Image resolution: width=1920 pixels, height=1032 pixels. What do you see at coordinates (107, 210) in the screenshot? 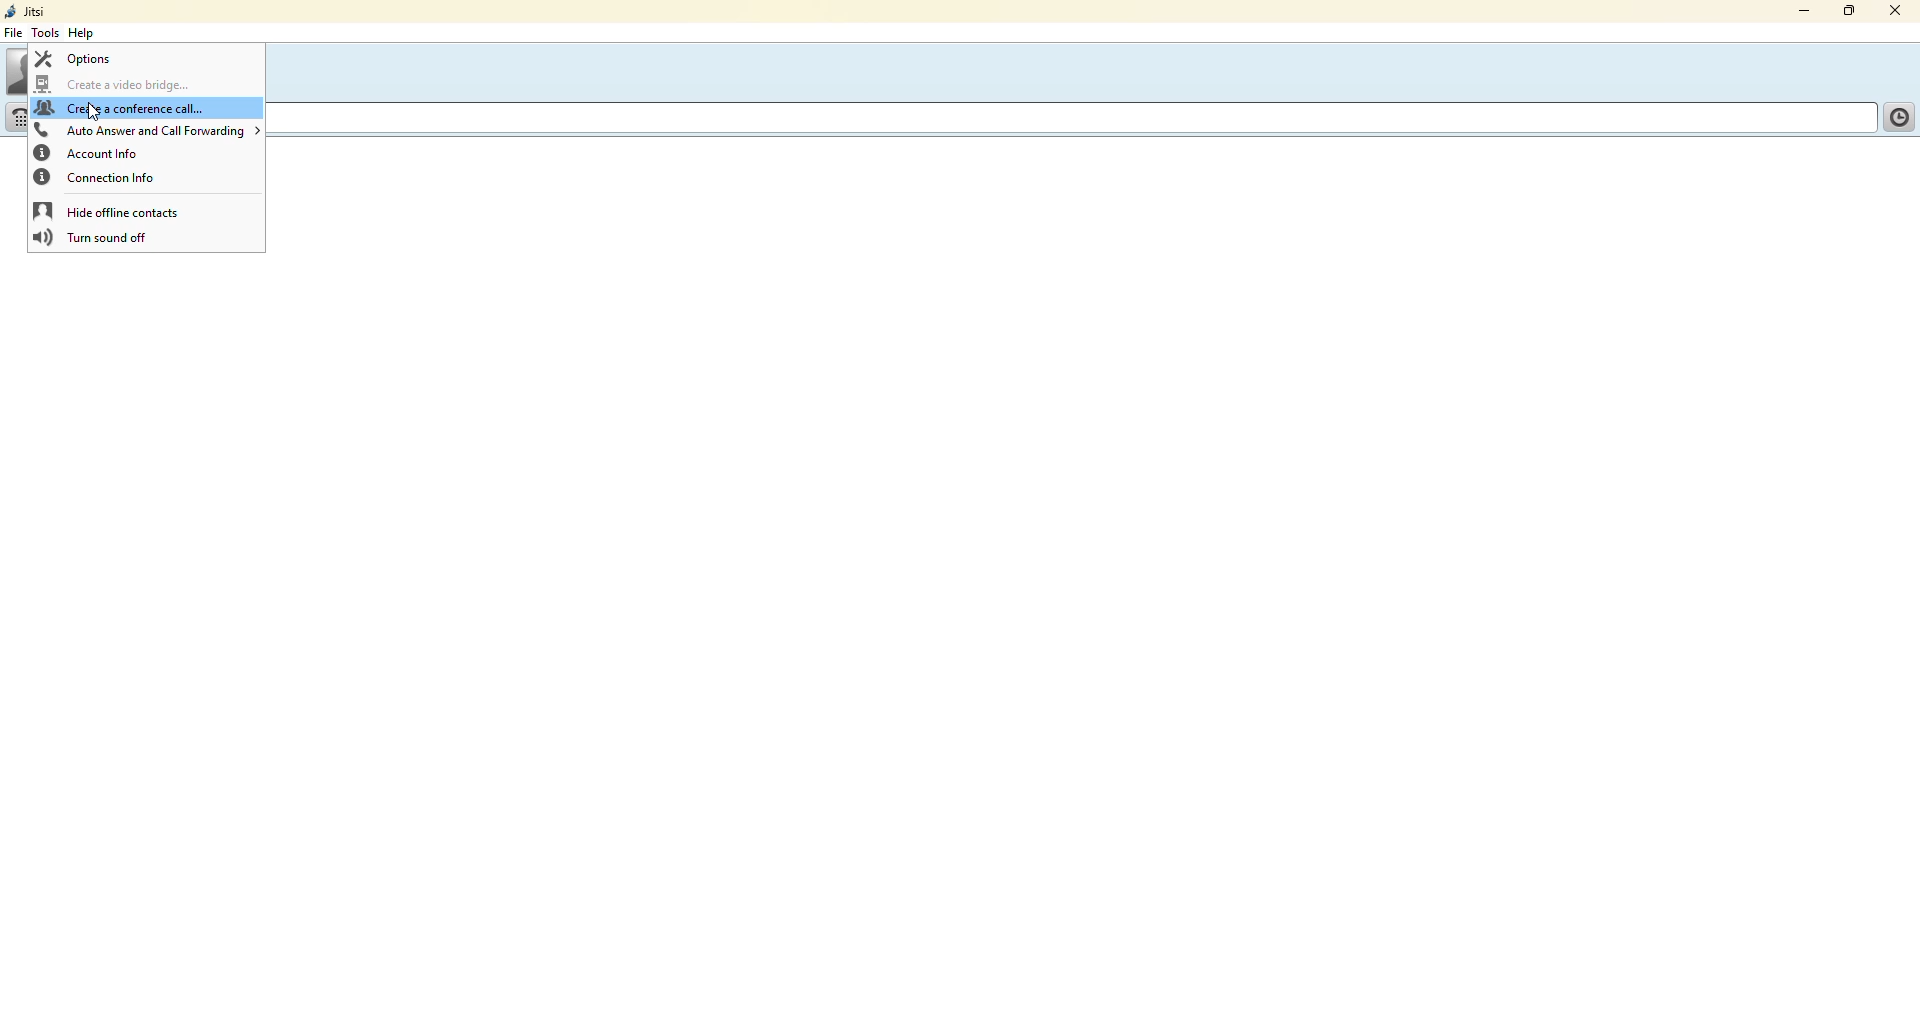
I see `hide offline contacts` at bounding box center [107, 210].